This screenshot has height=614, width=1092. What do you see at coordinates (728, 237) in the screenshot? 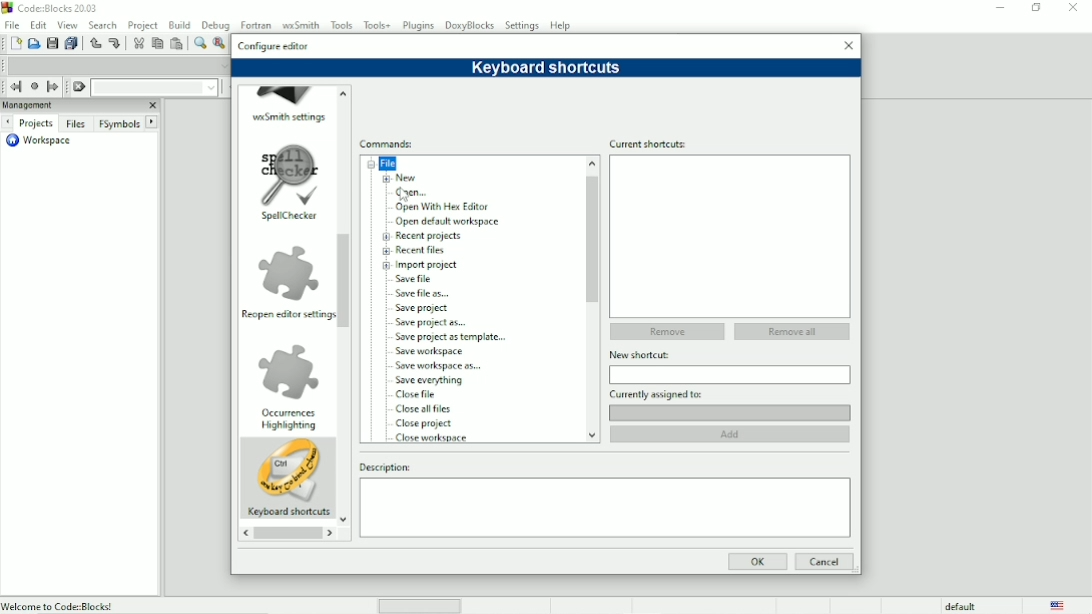
I see `` at bounding box center [728, 237].